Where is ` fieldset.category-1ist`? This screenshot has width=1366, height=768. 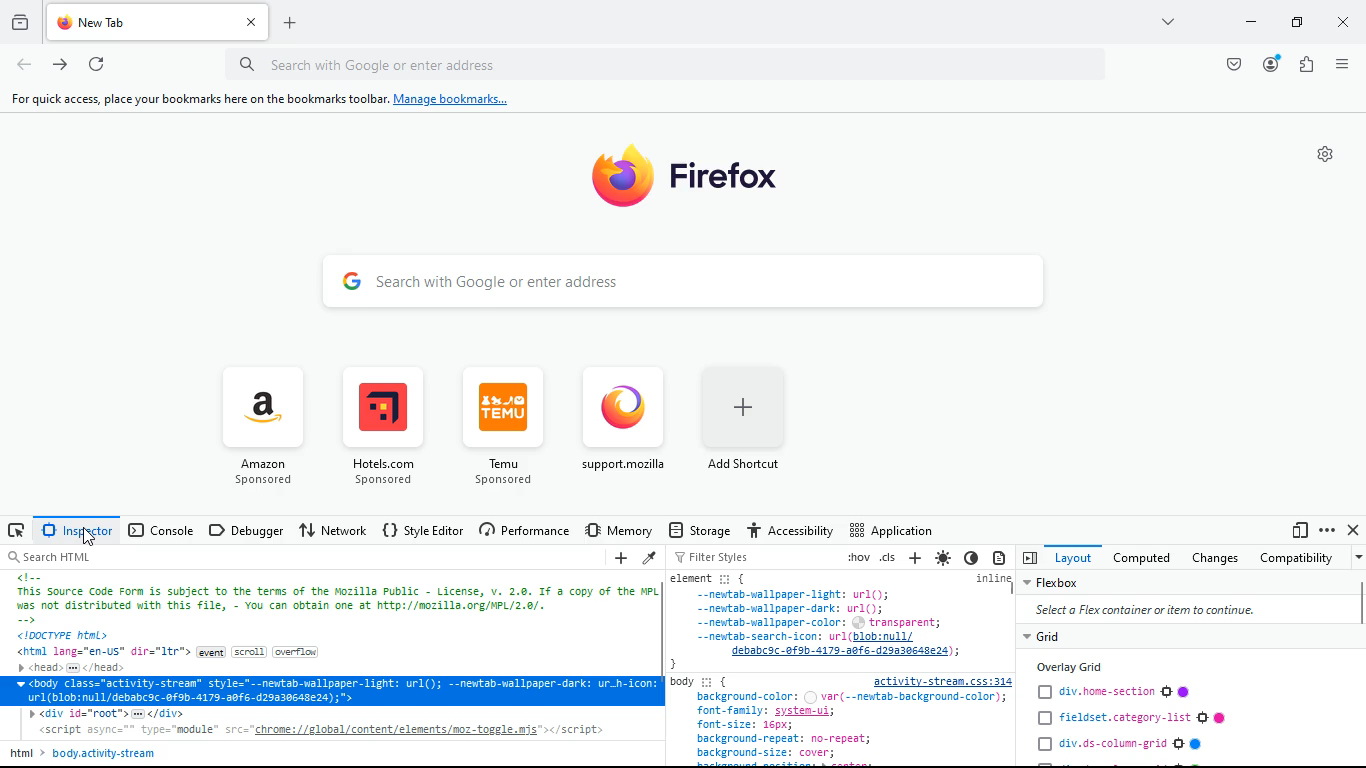  fieldset.category-1ist is located at coordinates (1131, 718).